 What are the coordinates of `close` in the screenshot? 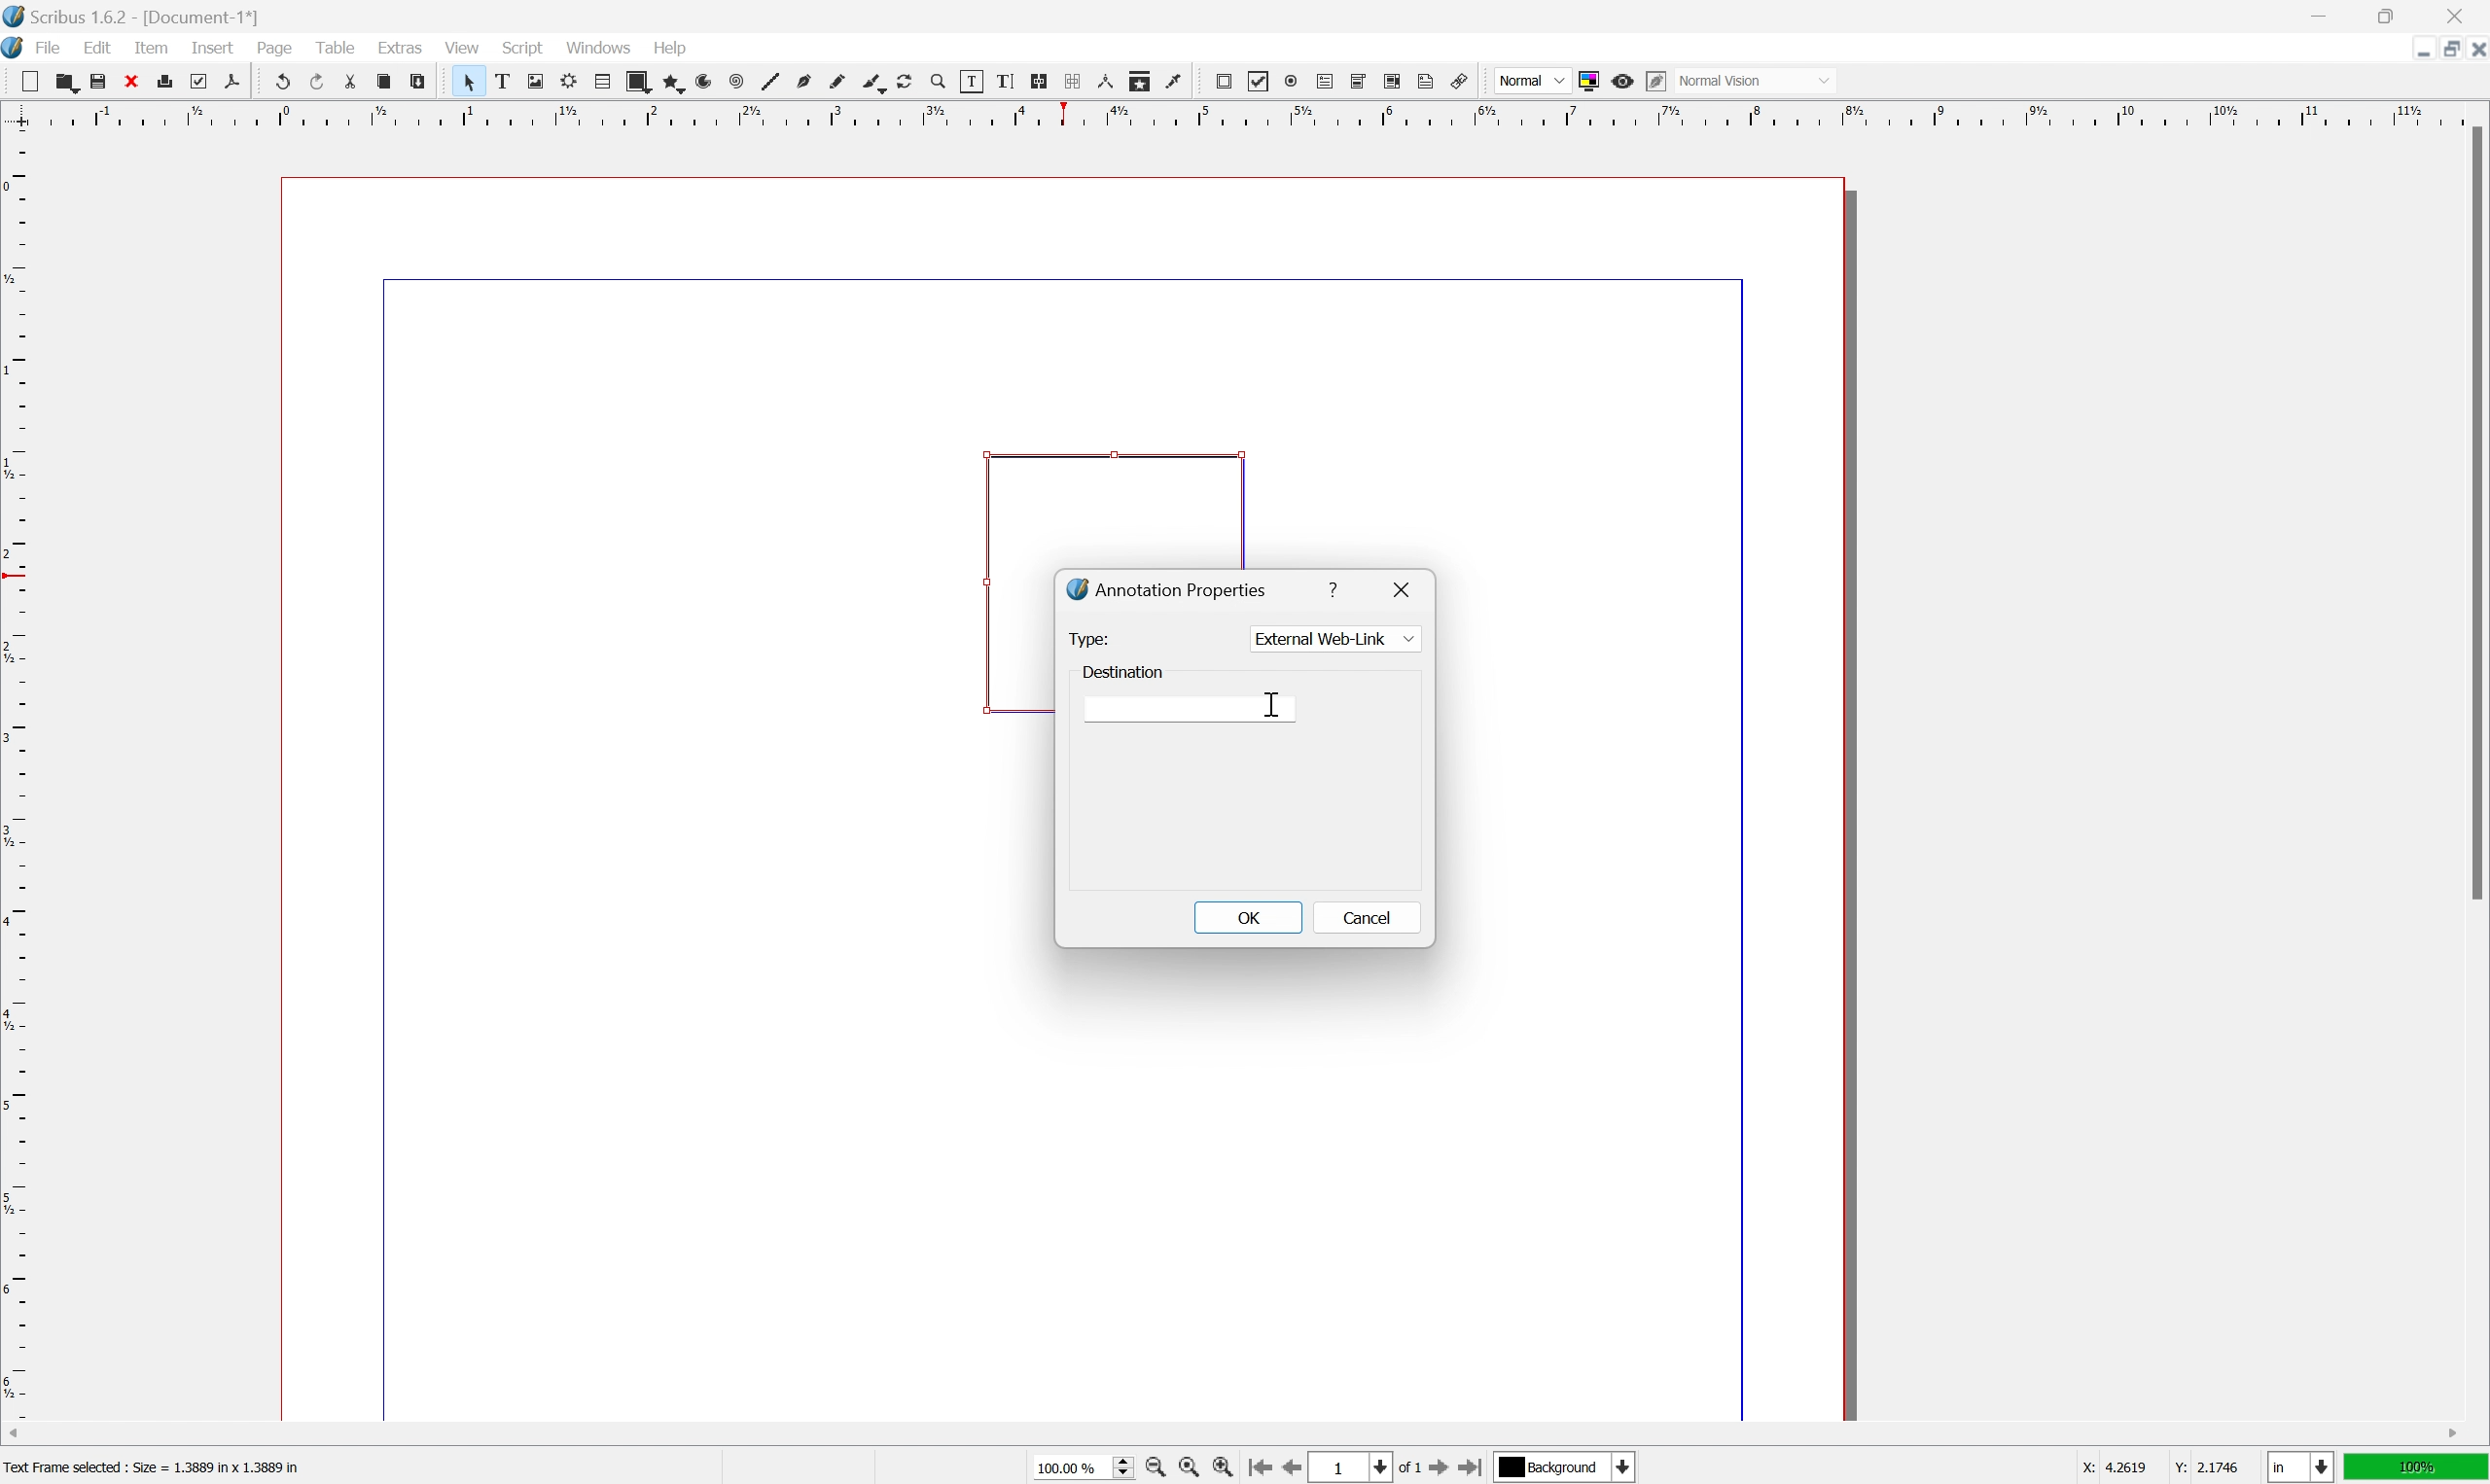 It's located at (130, 81).